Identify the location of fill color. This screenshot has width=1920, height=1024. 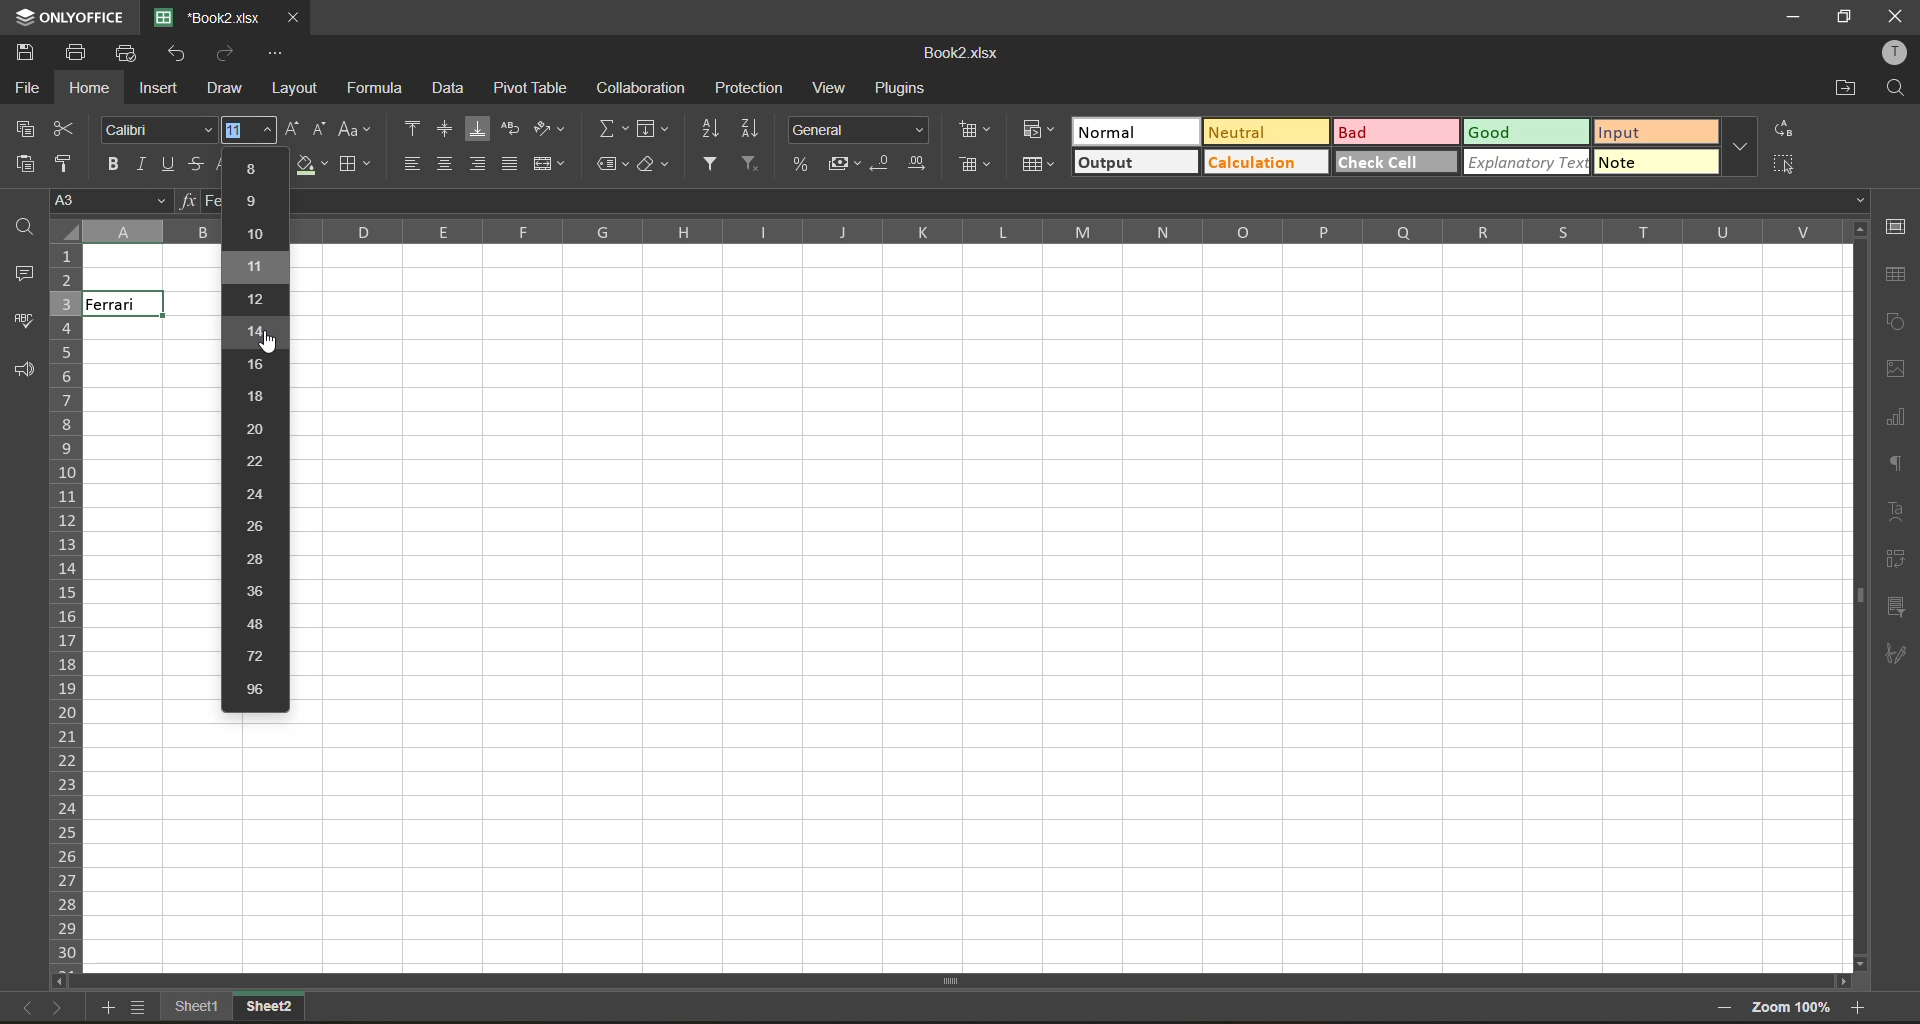
(309, 165).